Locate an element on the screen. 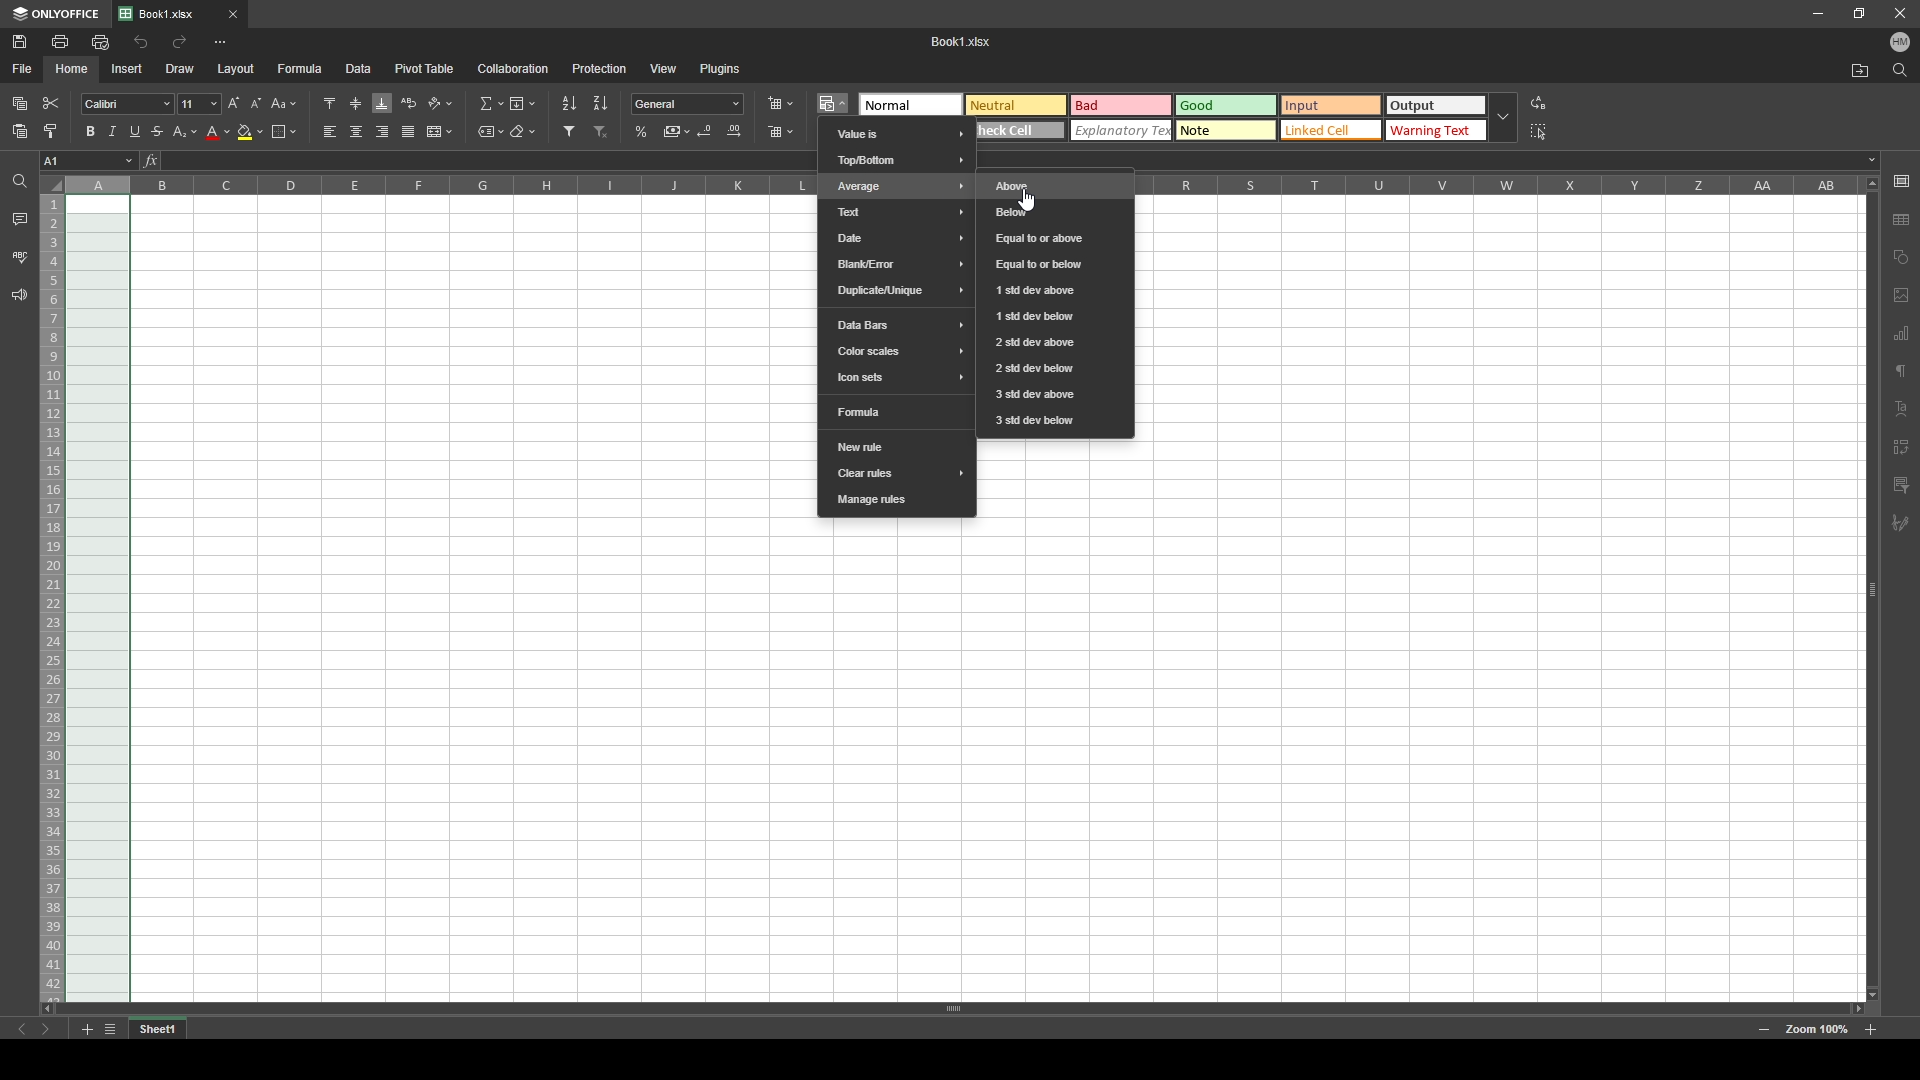  manage rules is located at coordinates (897, 501).